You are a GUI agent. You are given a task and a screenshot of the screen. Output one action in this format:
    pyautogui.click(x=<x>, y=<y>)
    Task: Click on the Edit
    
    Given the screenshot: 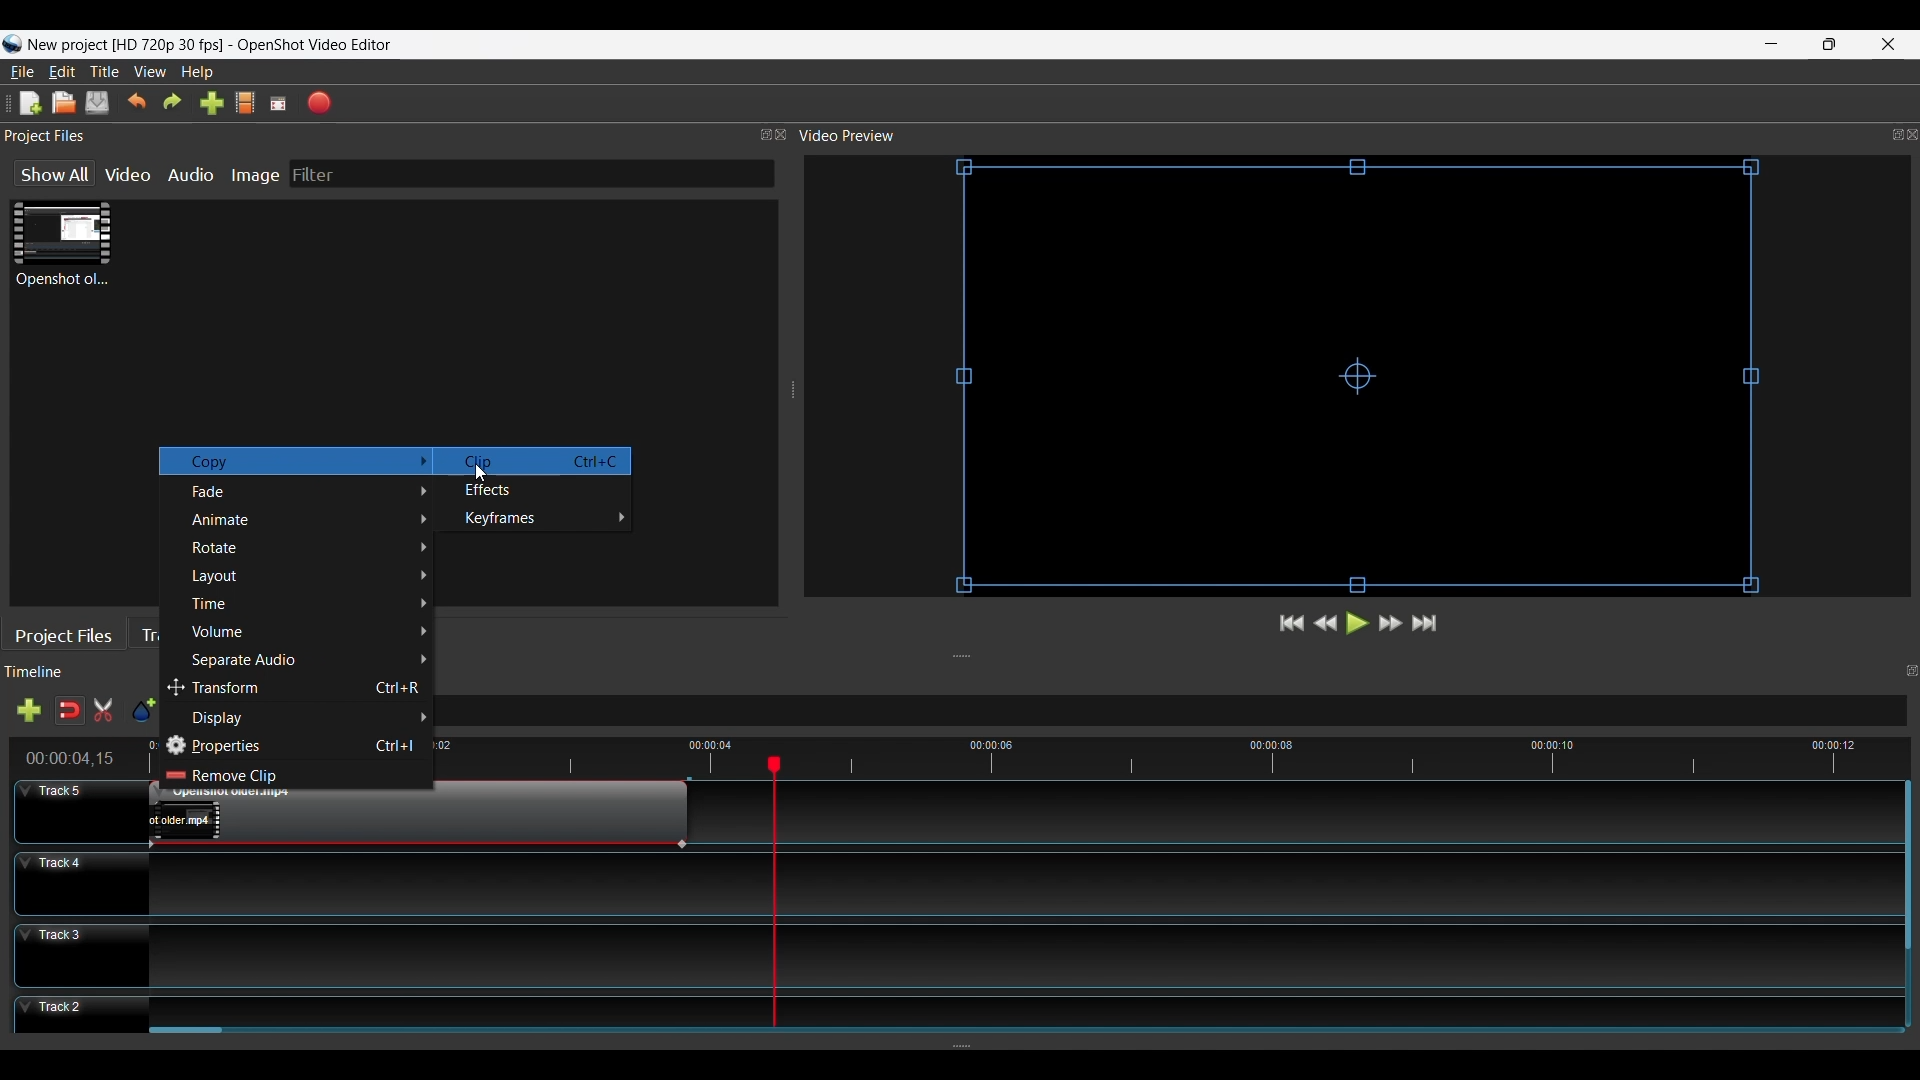 What is the action you would take?
    pyautogui.click(x=64, y=72)
    